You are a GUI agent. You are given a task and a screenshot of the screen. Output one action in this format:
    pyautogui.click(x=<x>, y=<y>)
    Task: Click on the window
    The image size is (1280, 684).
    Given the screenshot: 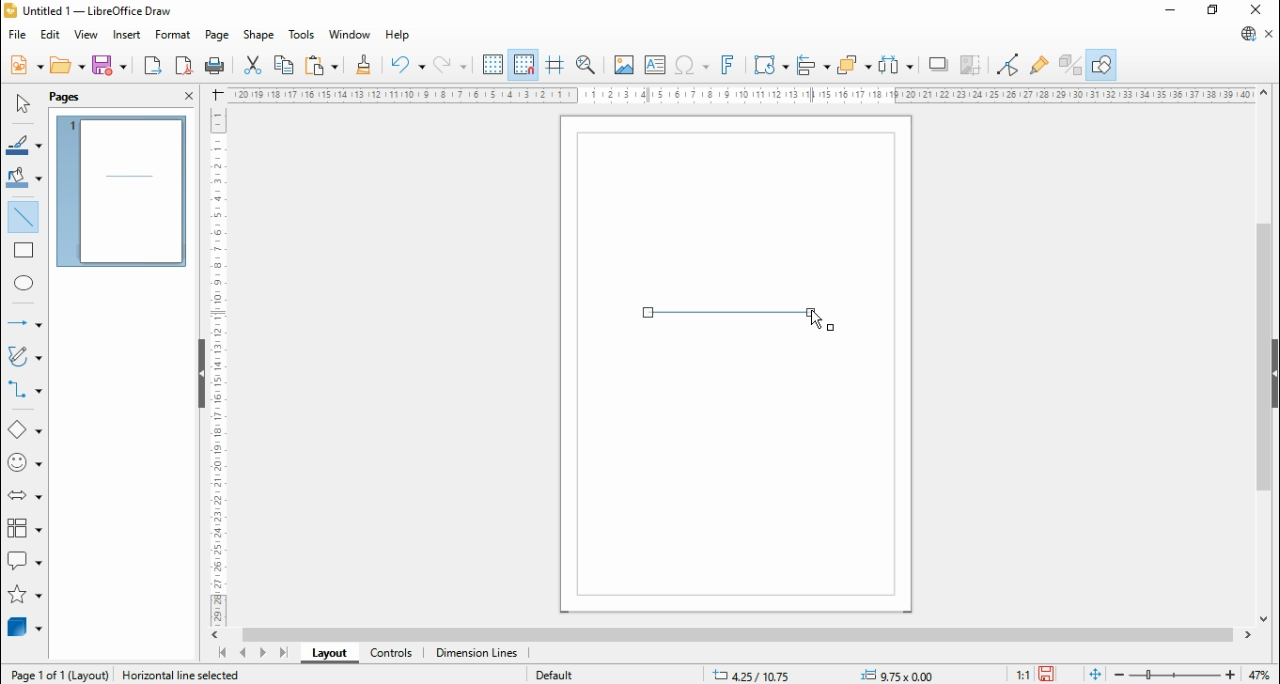 What is the action you would take?
    pyautogui.click(x=349, y=36)
    